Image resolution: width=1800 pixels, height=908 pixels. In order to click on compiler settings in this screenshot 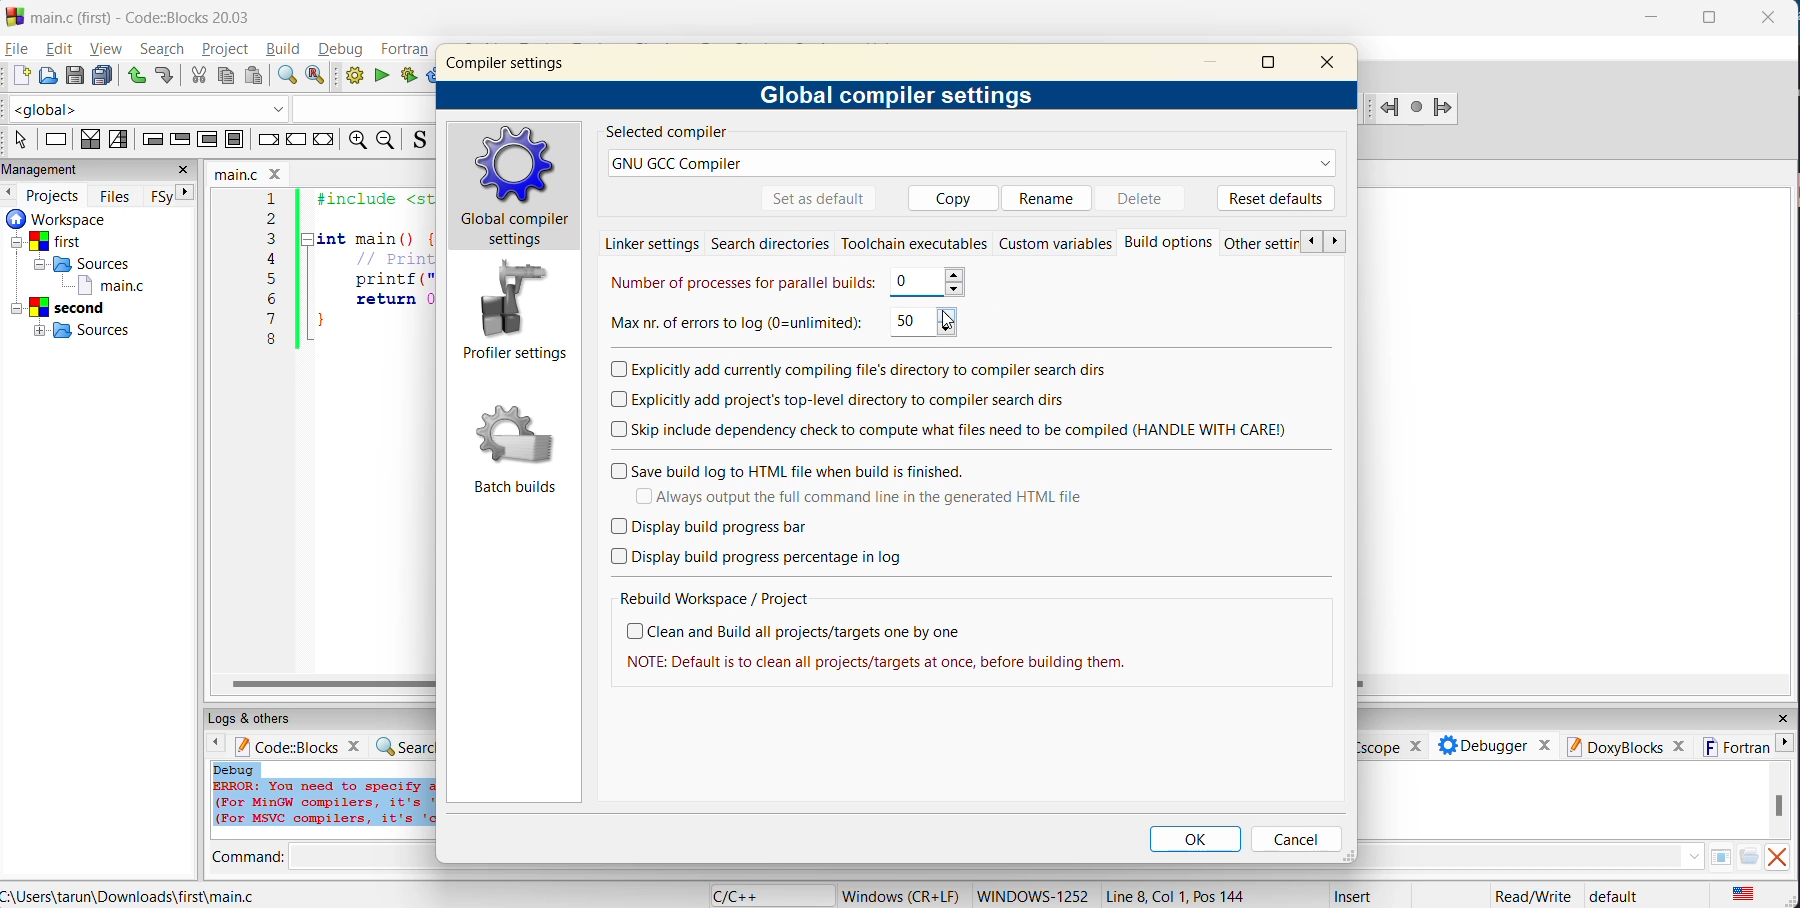, I will do `click(513, 68)`.